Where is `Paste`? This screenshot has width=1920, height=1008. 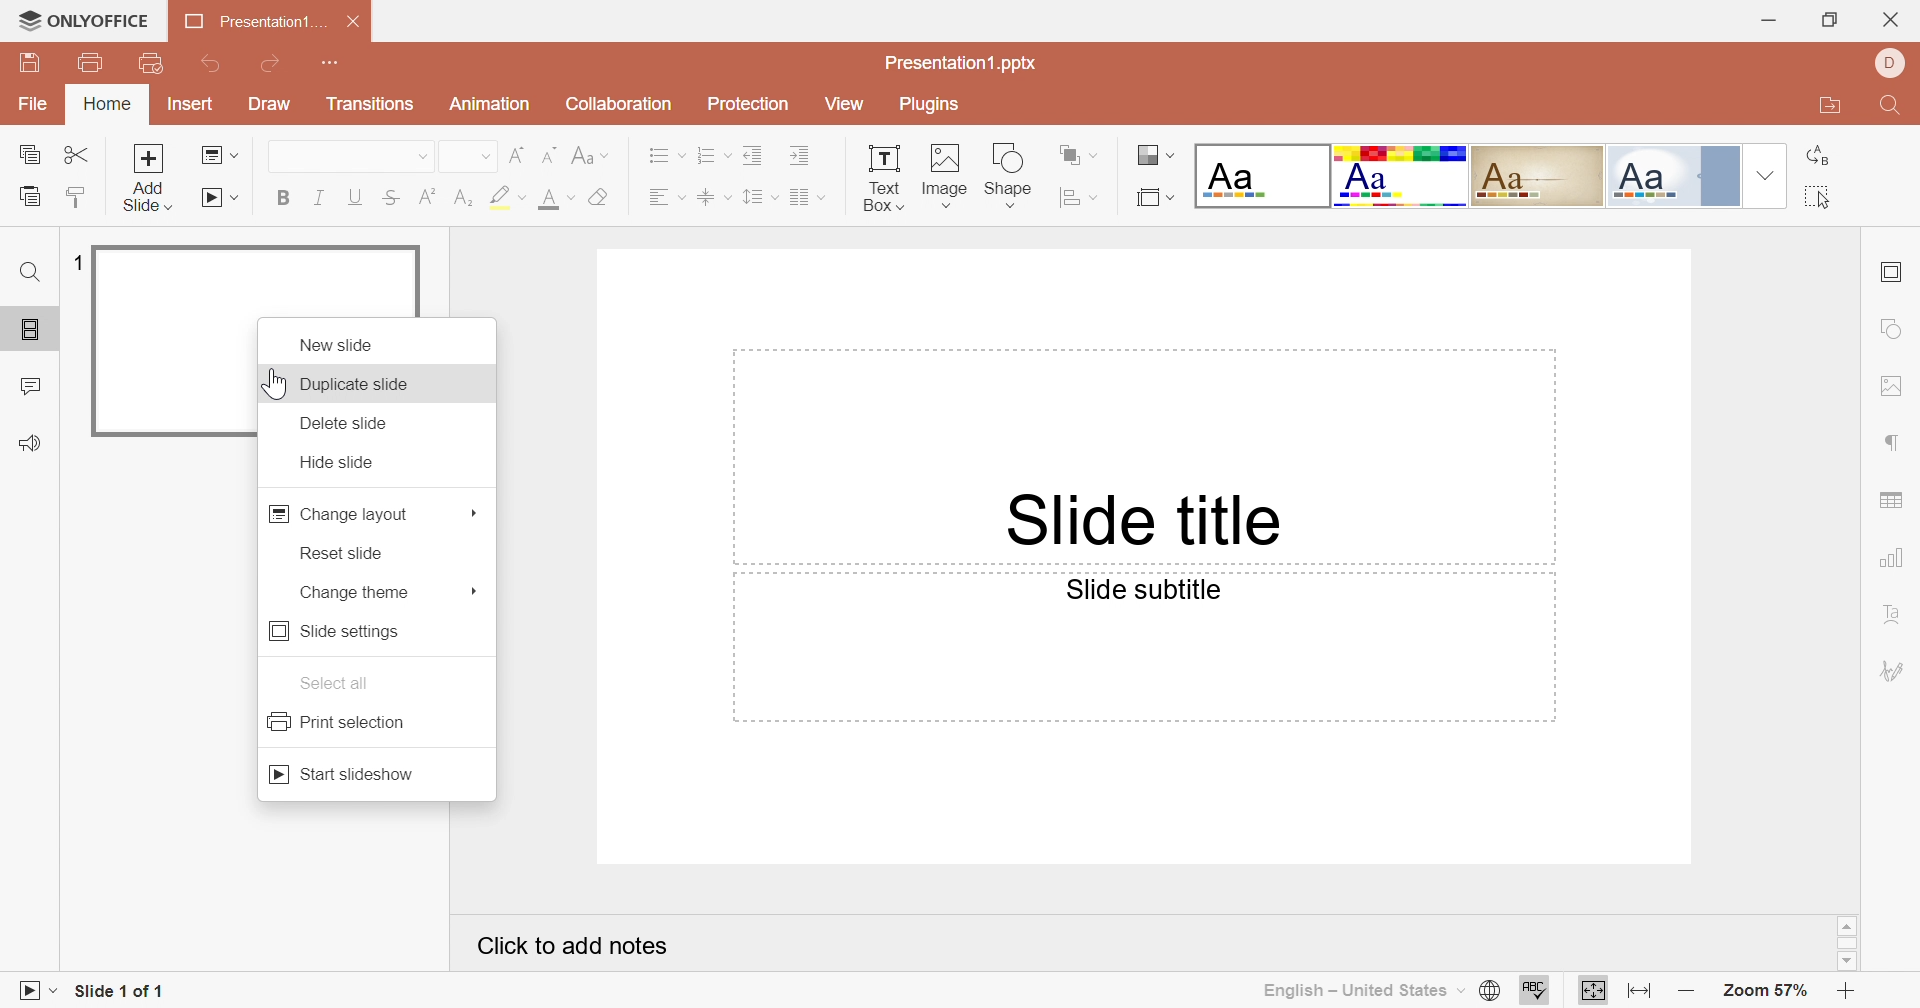
Paste is located at coordinates (27, 197).